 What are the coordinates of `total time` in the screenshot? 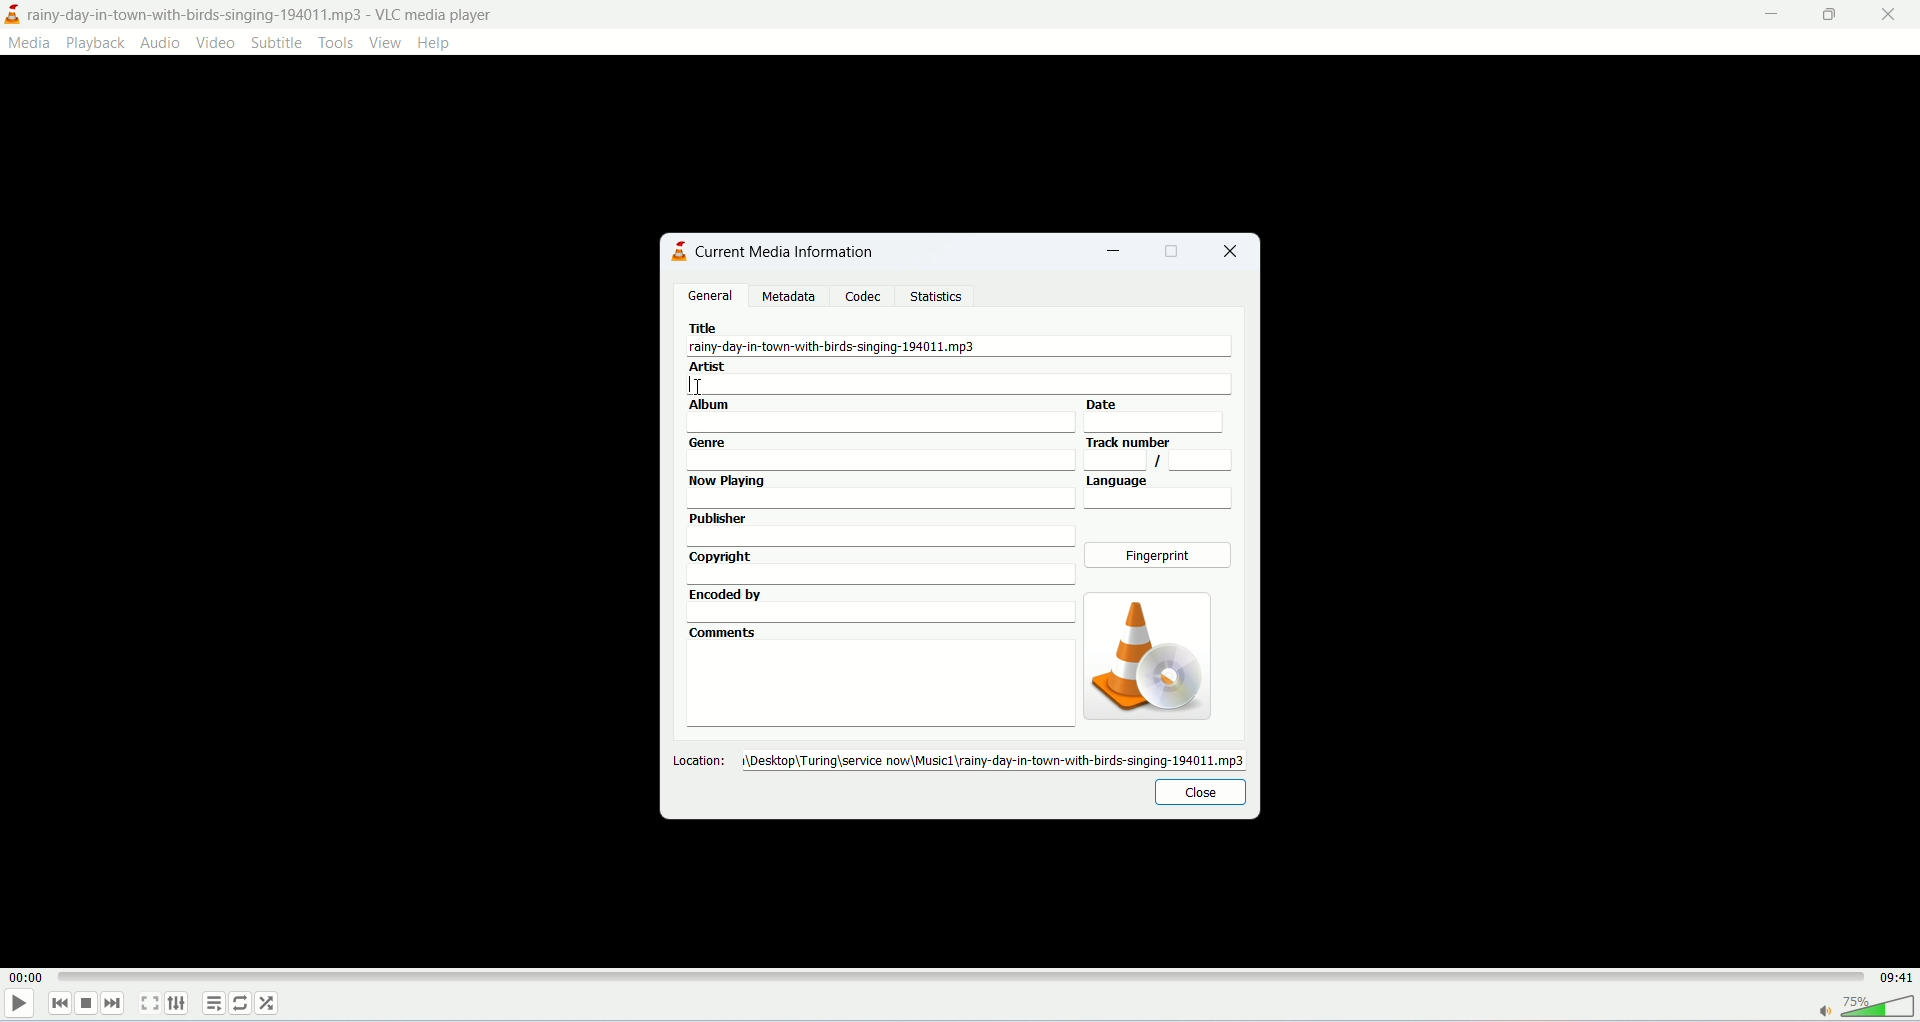 It's located at (1895, 978).